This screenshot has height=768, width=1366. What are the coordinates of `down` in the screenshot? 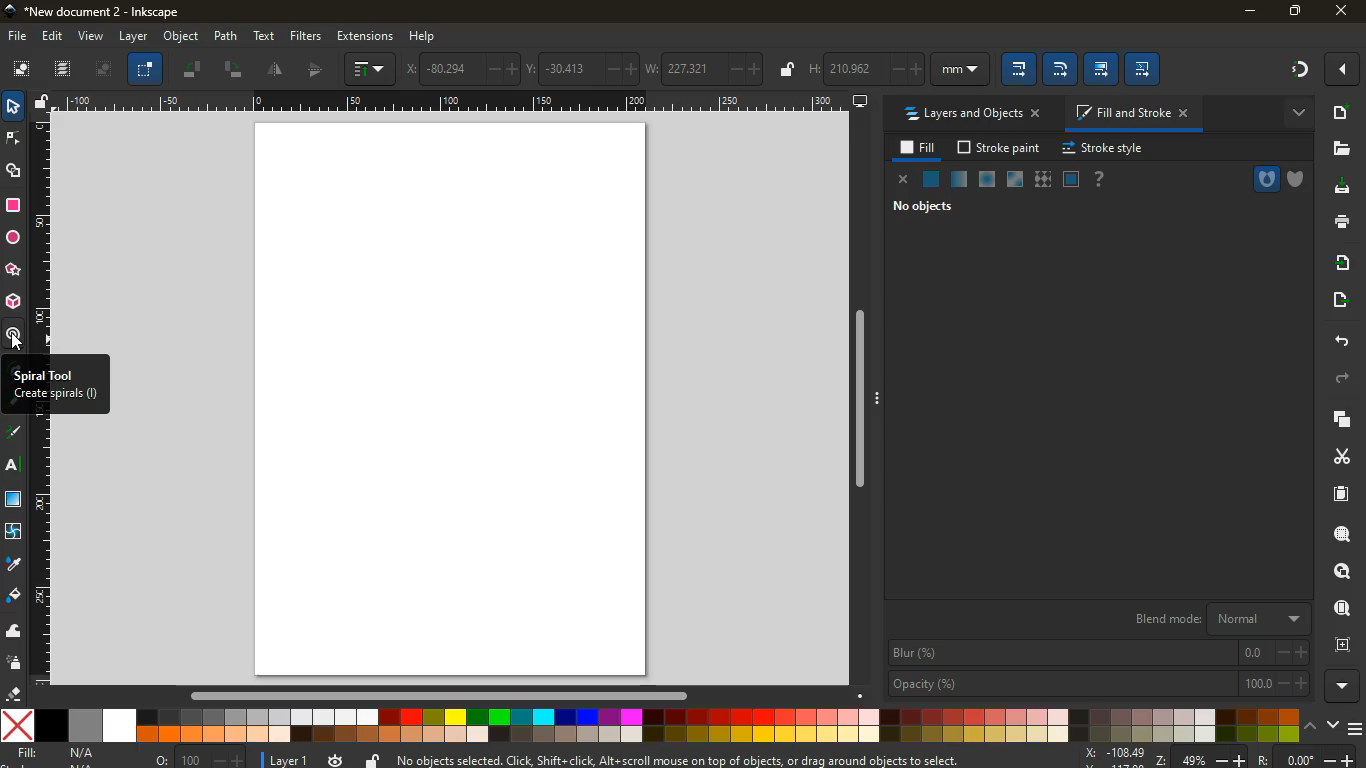 It's located at (1335, 726).